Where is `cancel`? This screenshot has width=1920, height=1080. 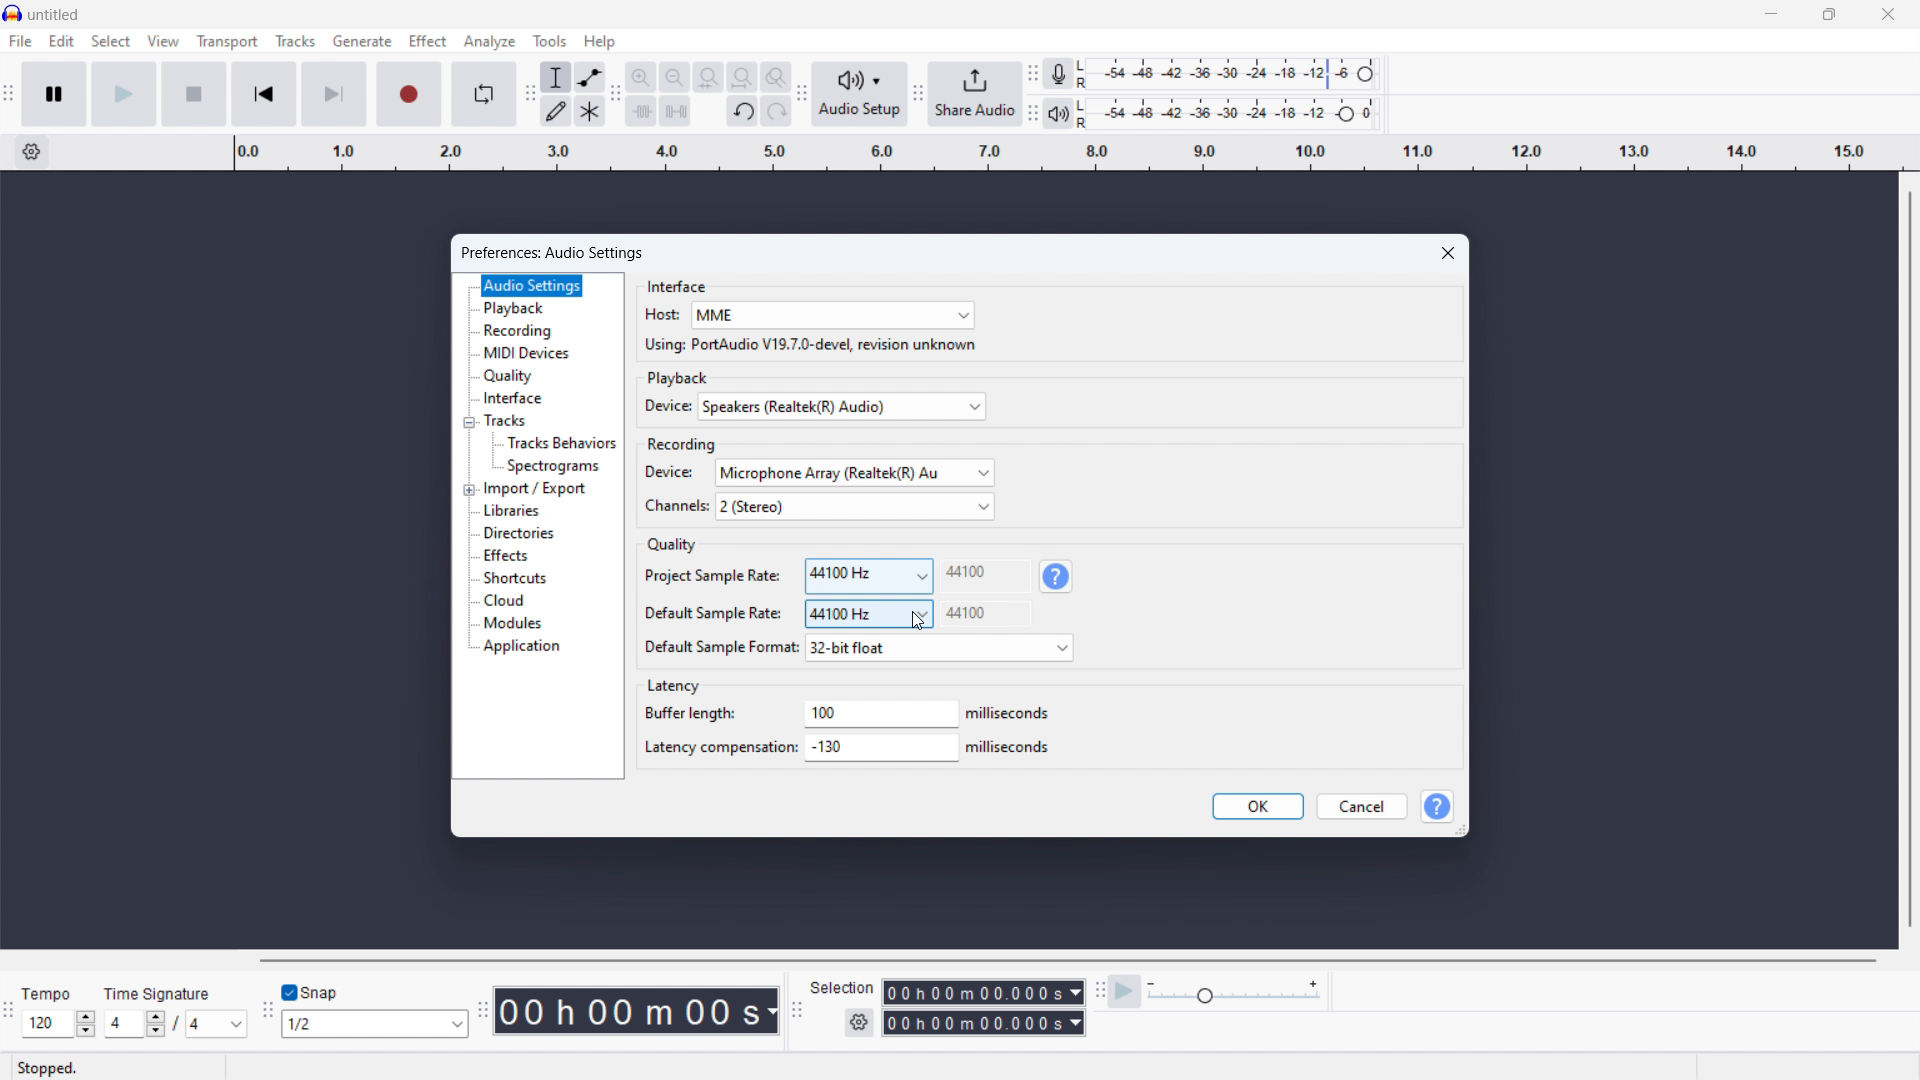
cancel is located at coordinates (1359, 807).